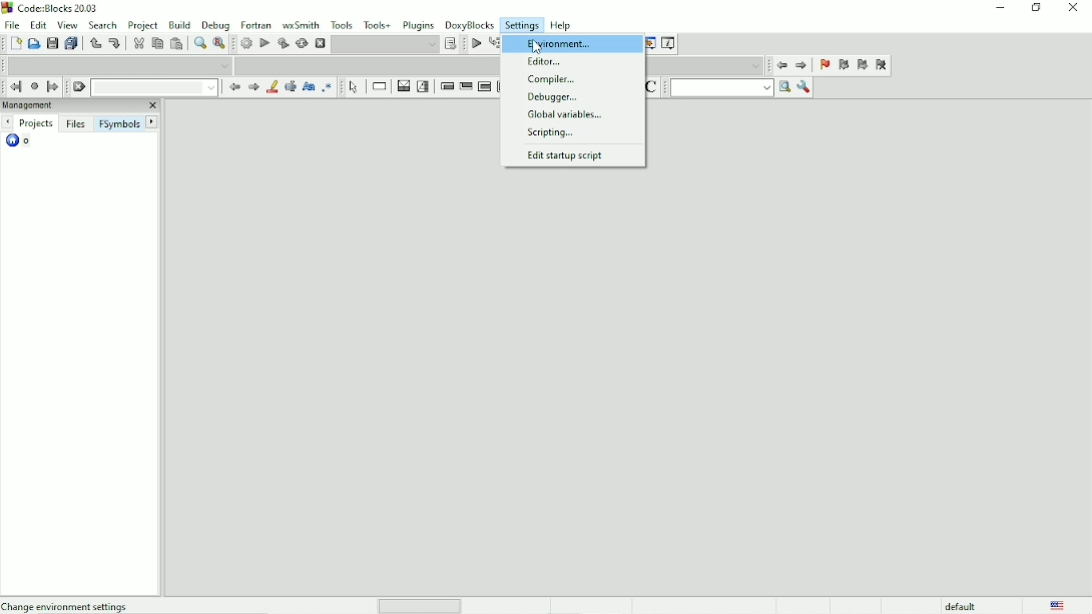  I want to click on File, so click(12, 24).